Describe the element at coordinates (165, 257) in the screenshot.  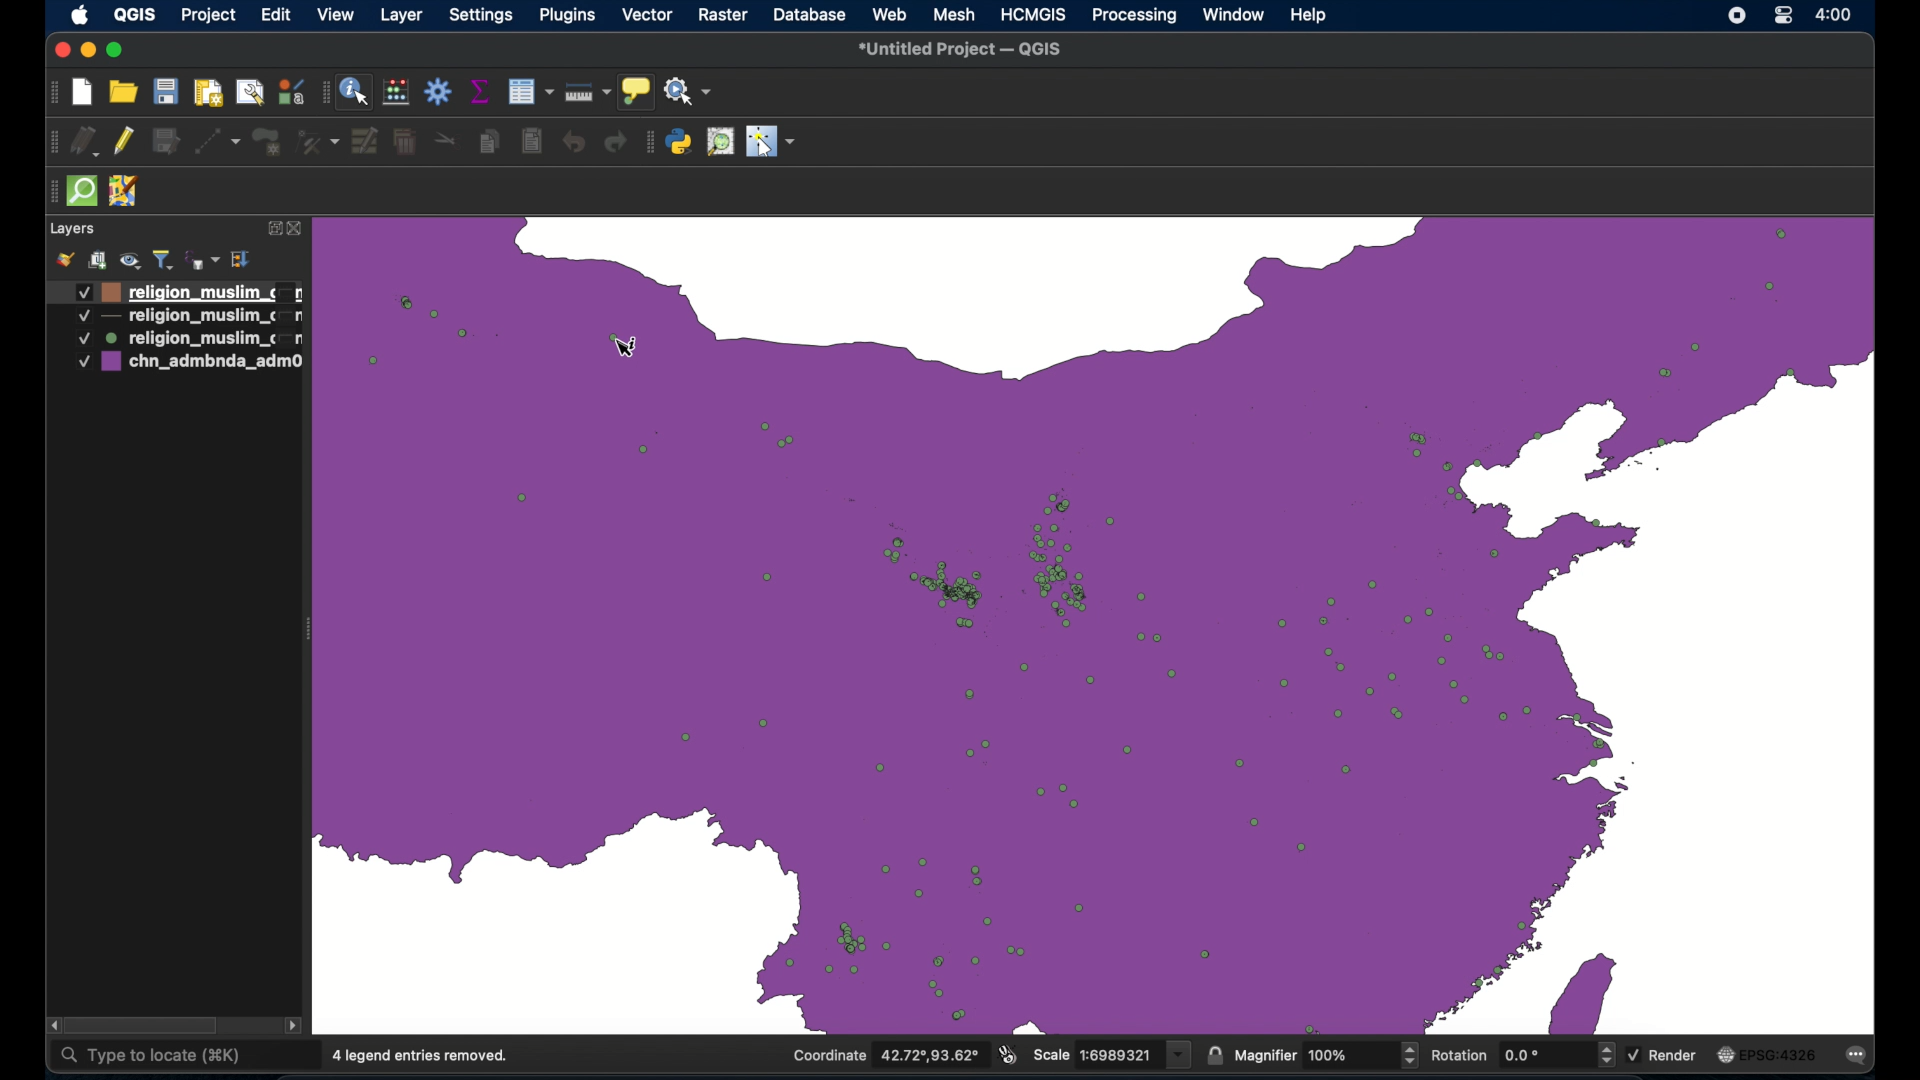
I see `filter  legend` at that location.